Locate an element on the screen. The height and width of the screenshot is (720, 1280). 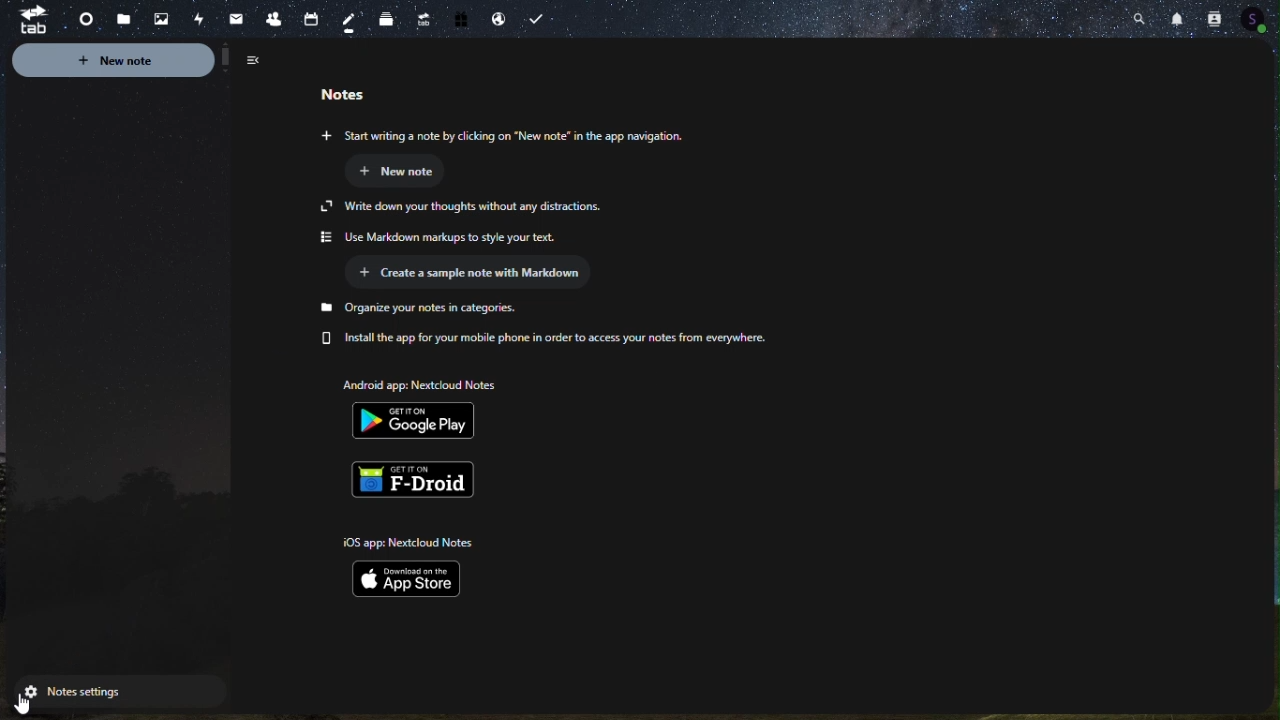
tab is located at coordinates (25, 21).